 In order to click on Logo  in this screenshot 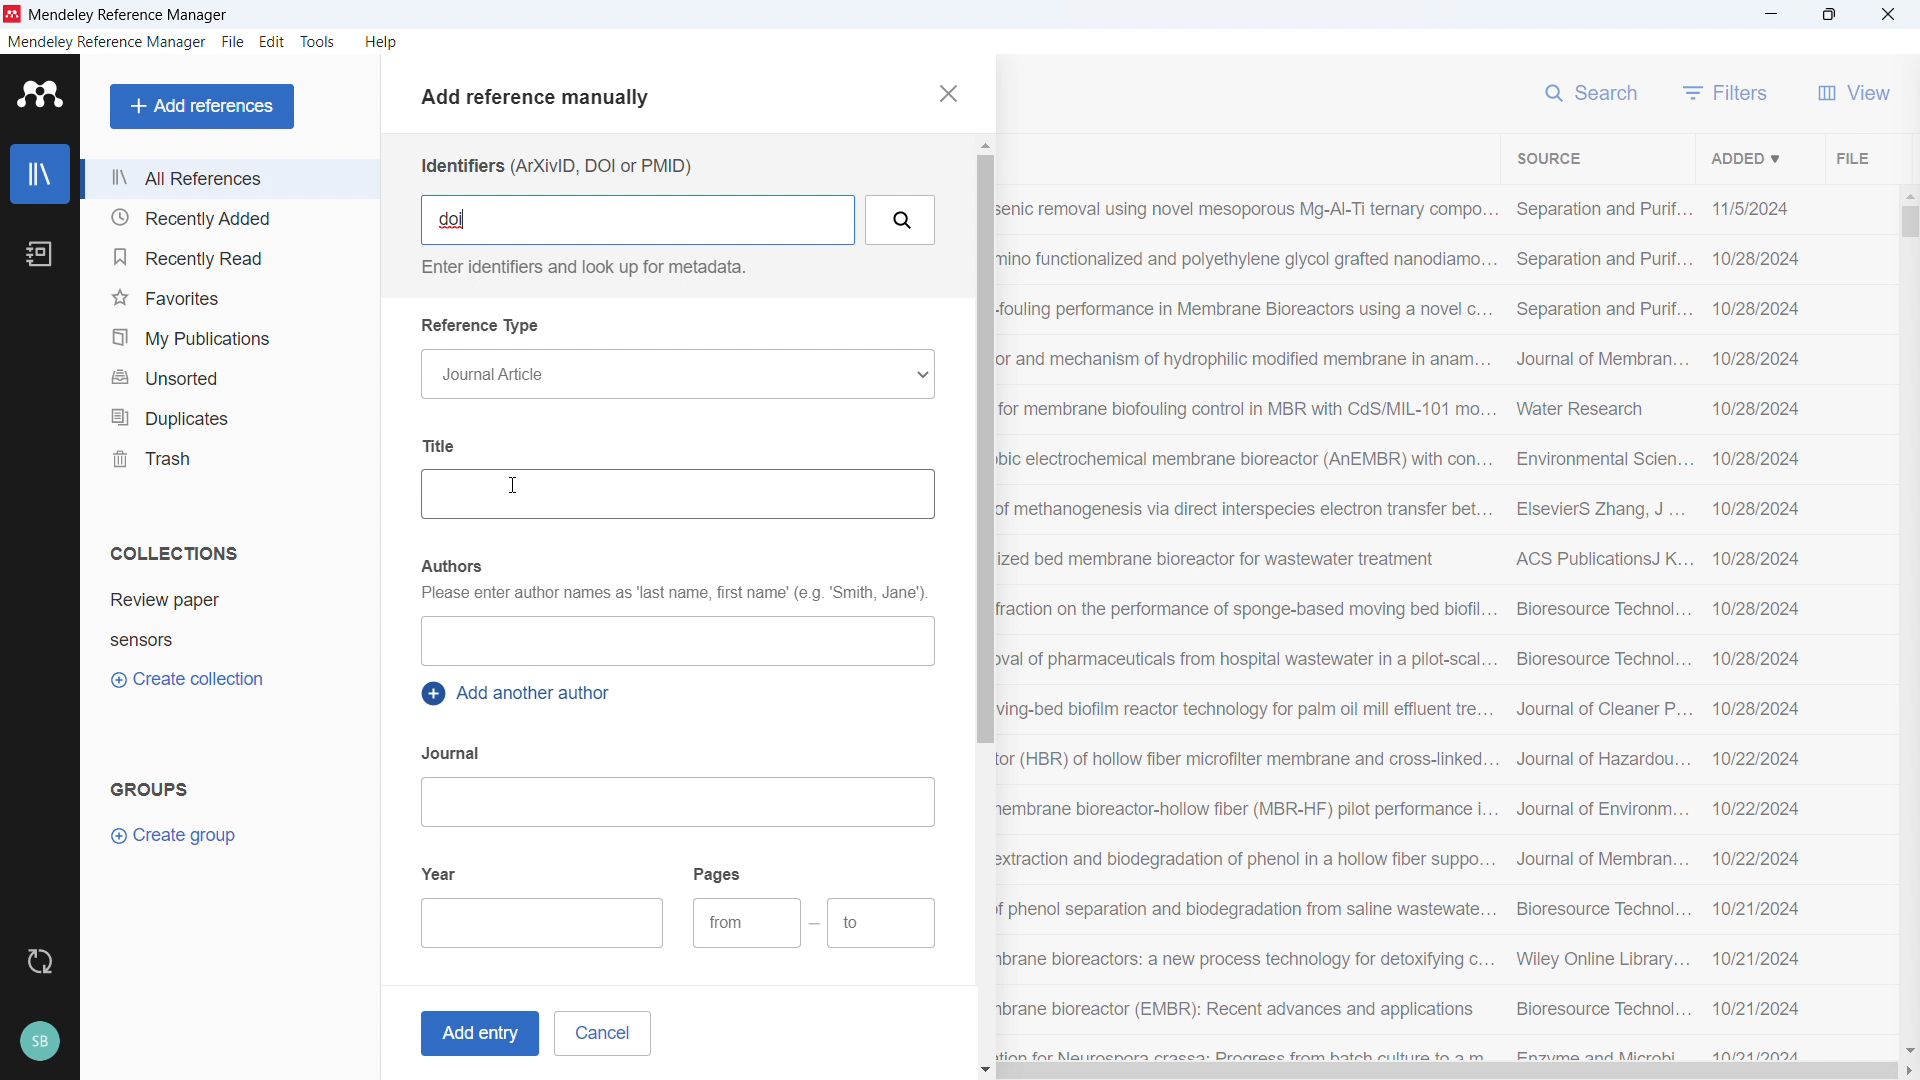, I will do `click(41, 94)`.